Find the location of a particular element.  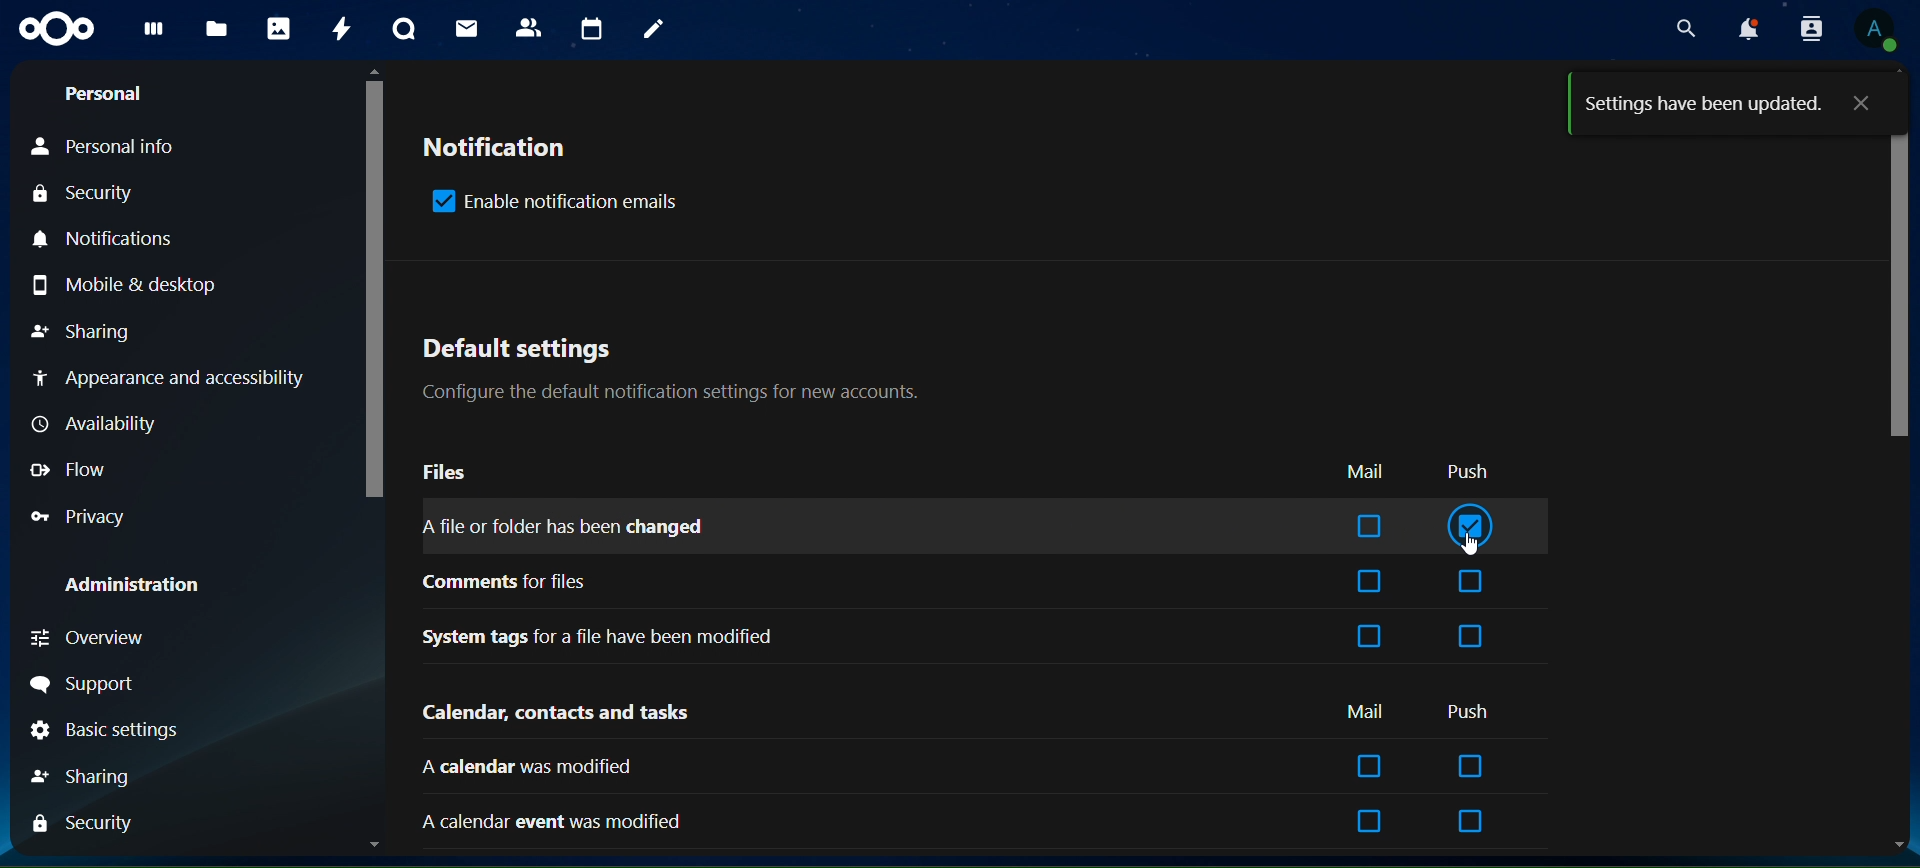

push is located at coordinates (1476, 472).